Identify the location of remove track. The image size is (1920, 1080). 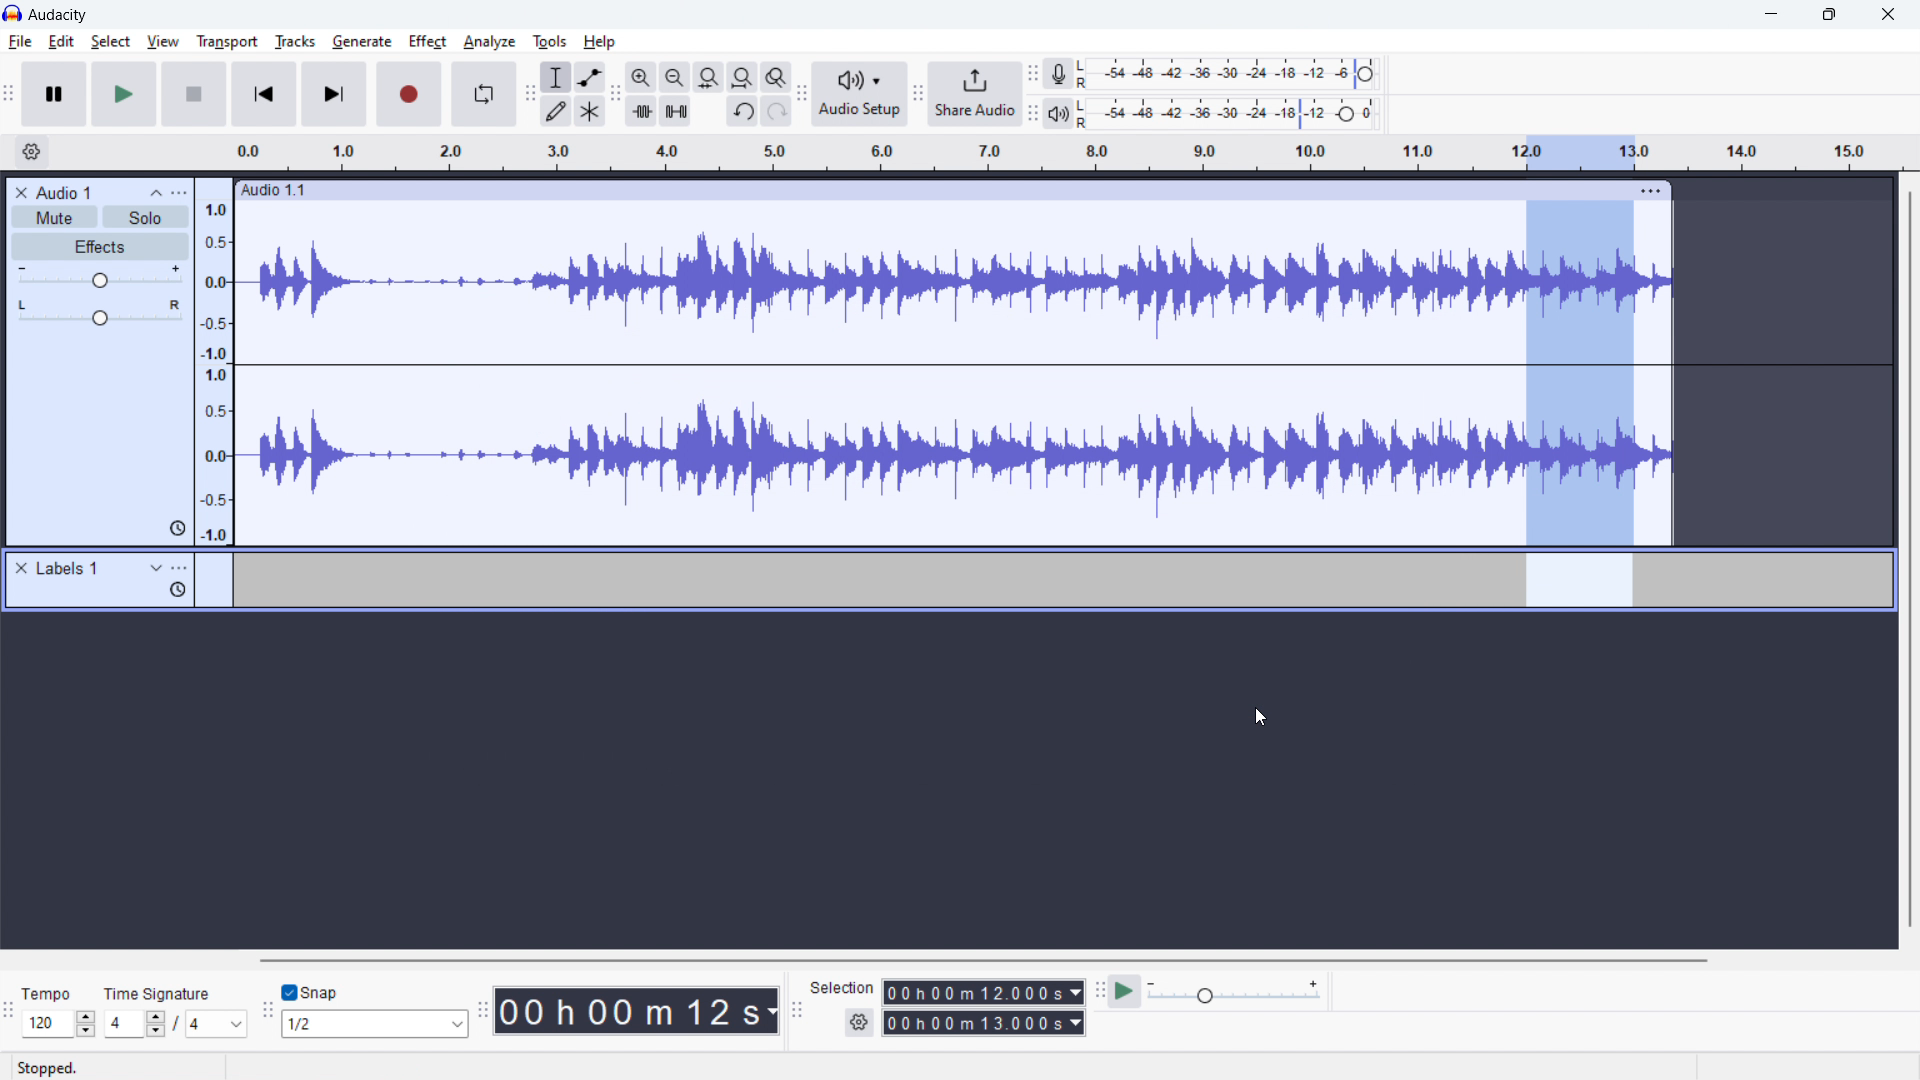
(21, 192).